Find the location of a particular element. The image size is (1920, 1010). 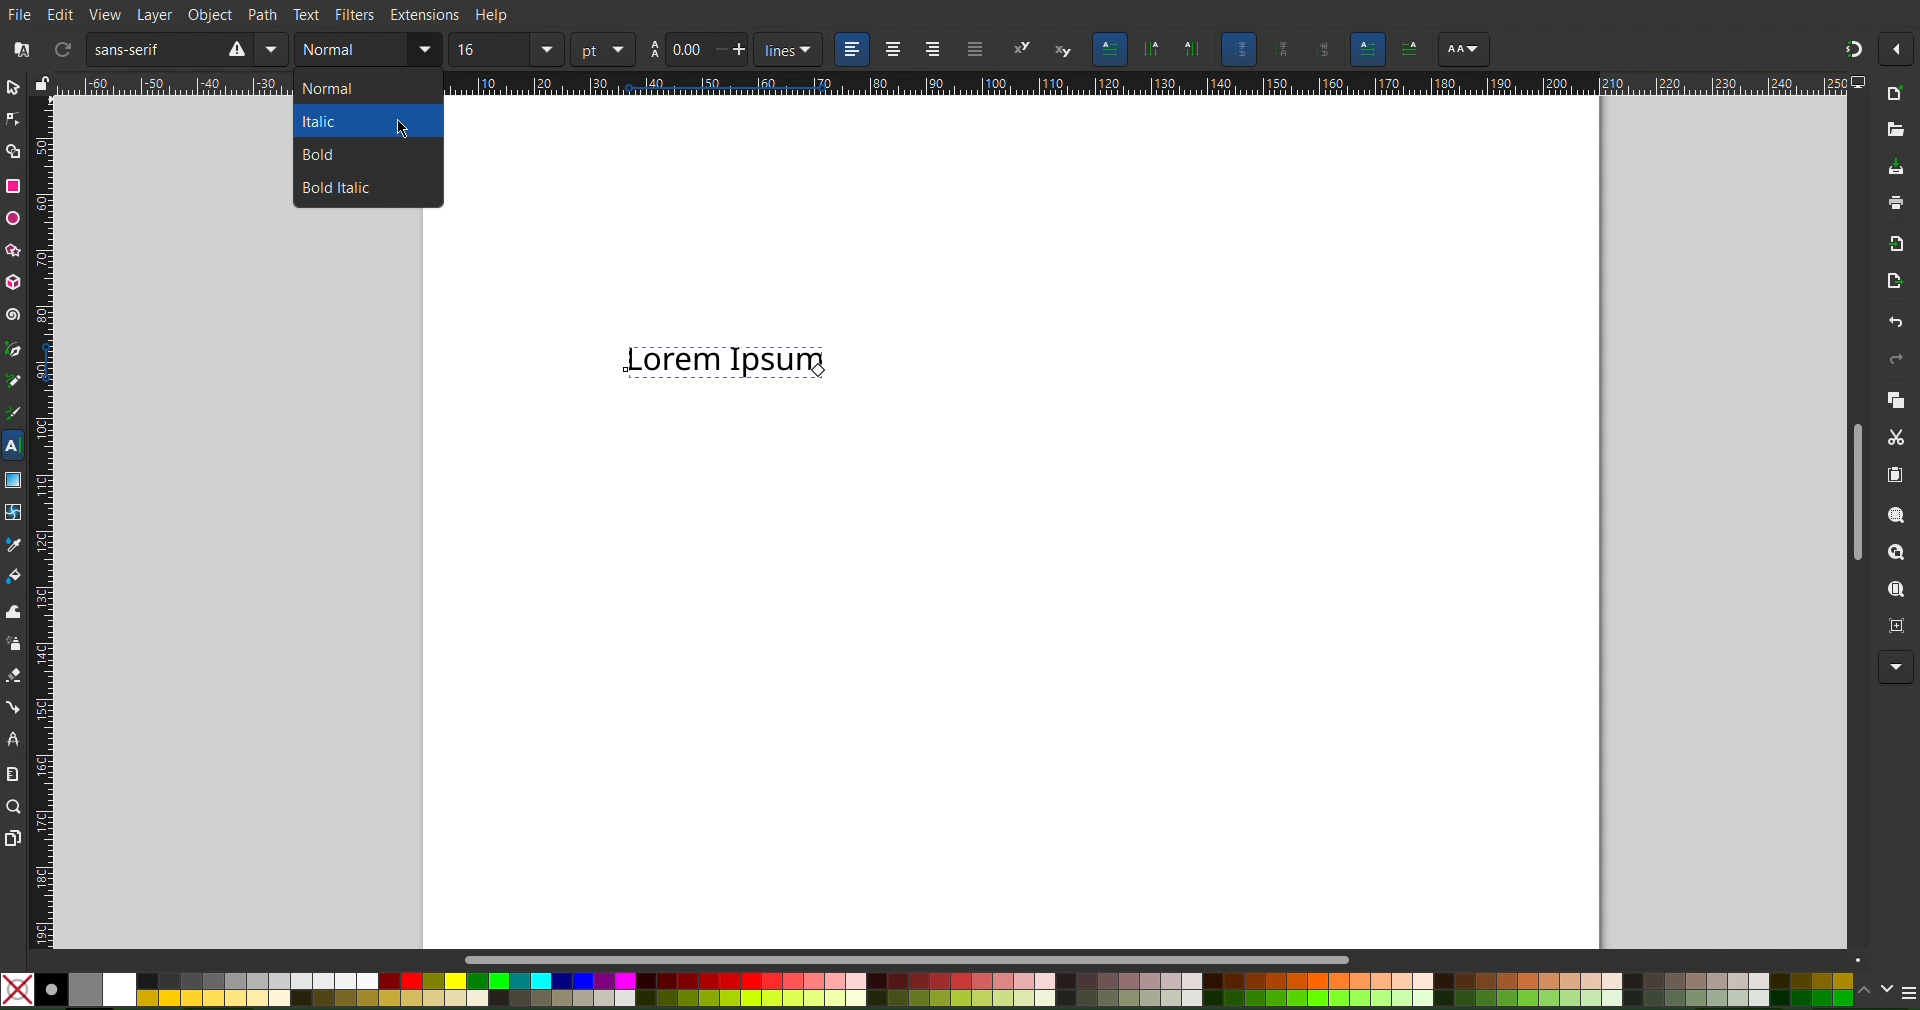

View is located at coordinates (105, 14).